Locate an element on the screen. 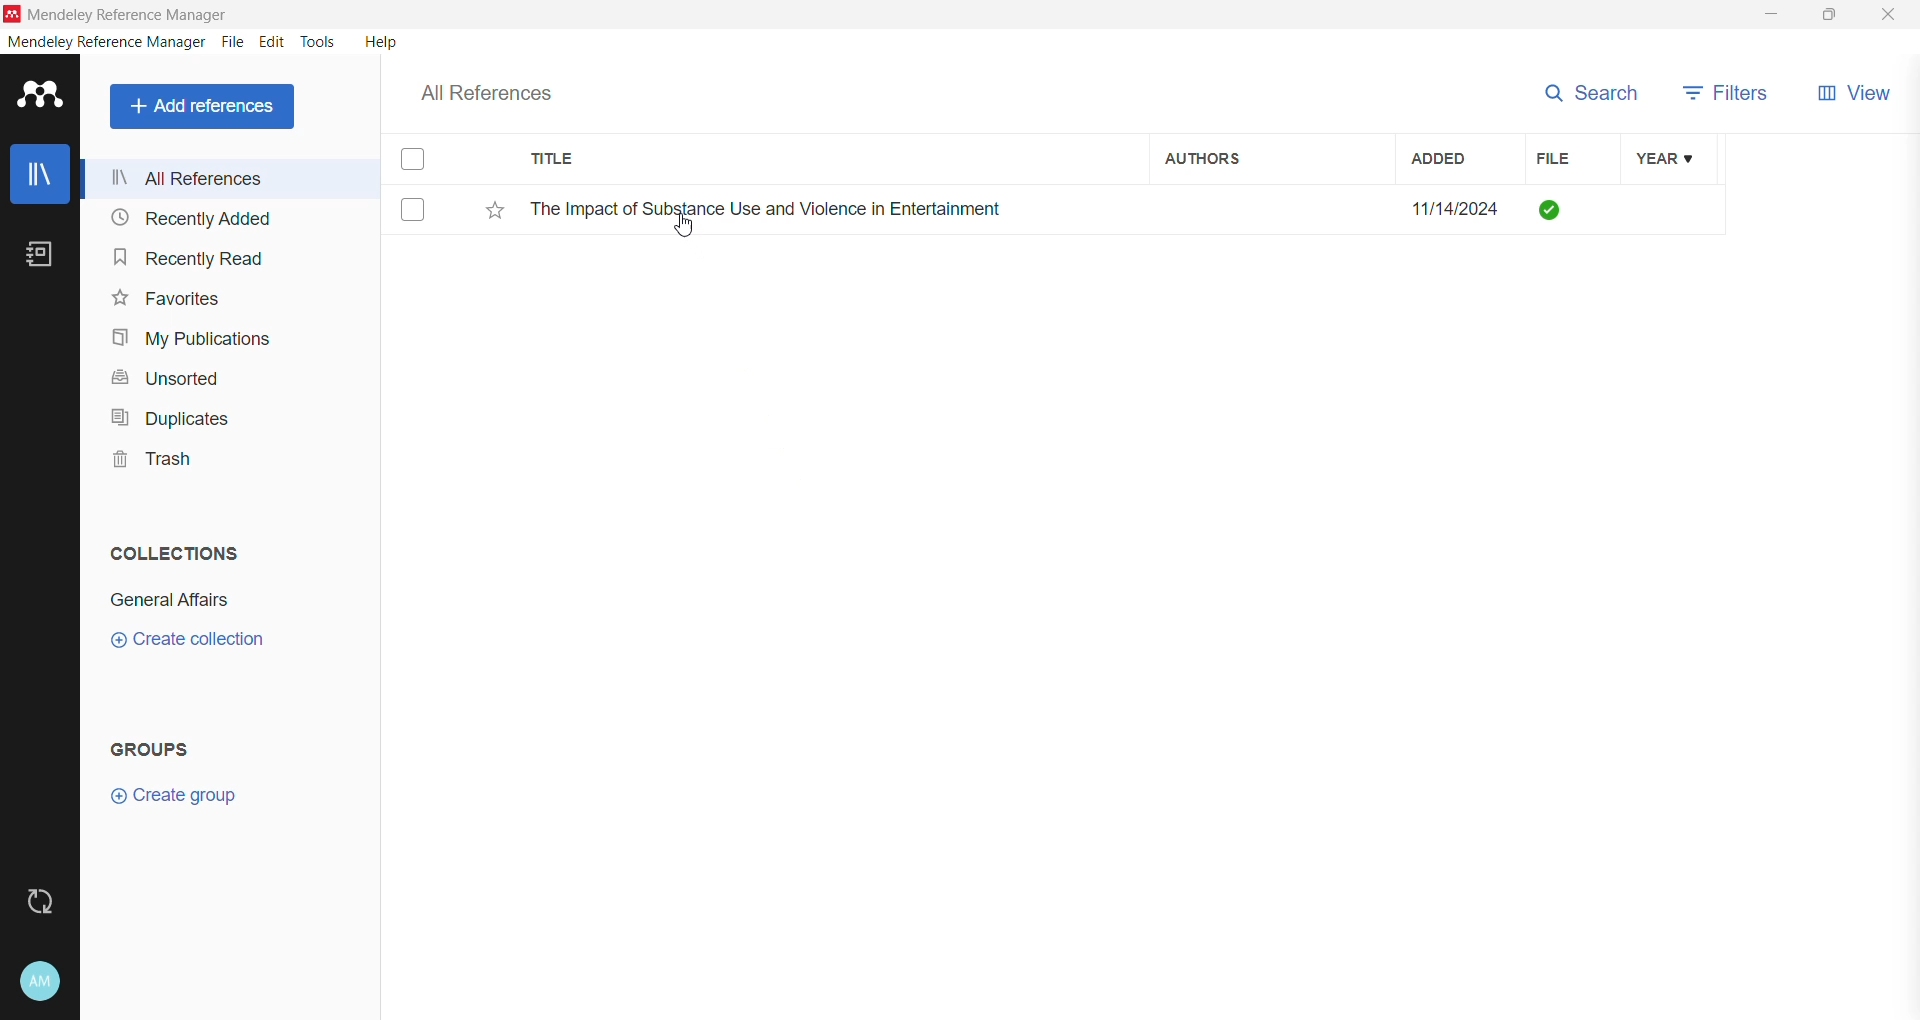  Favorites is located at coordinates (164, 299).